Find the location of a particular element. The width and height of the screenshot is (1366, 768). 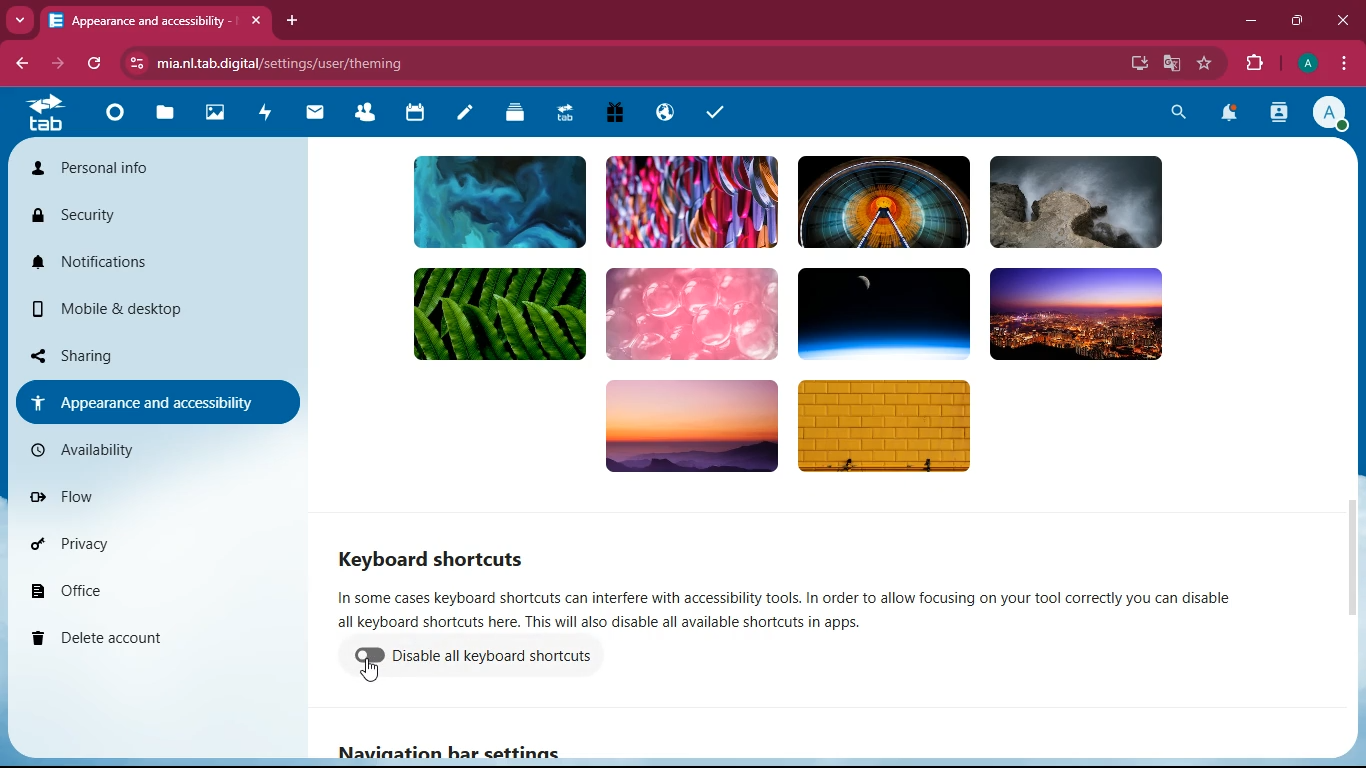

flow is located at coordinates (167, 499).